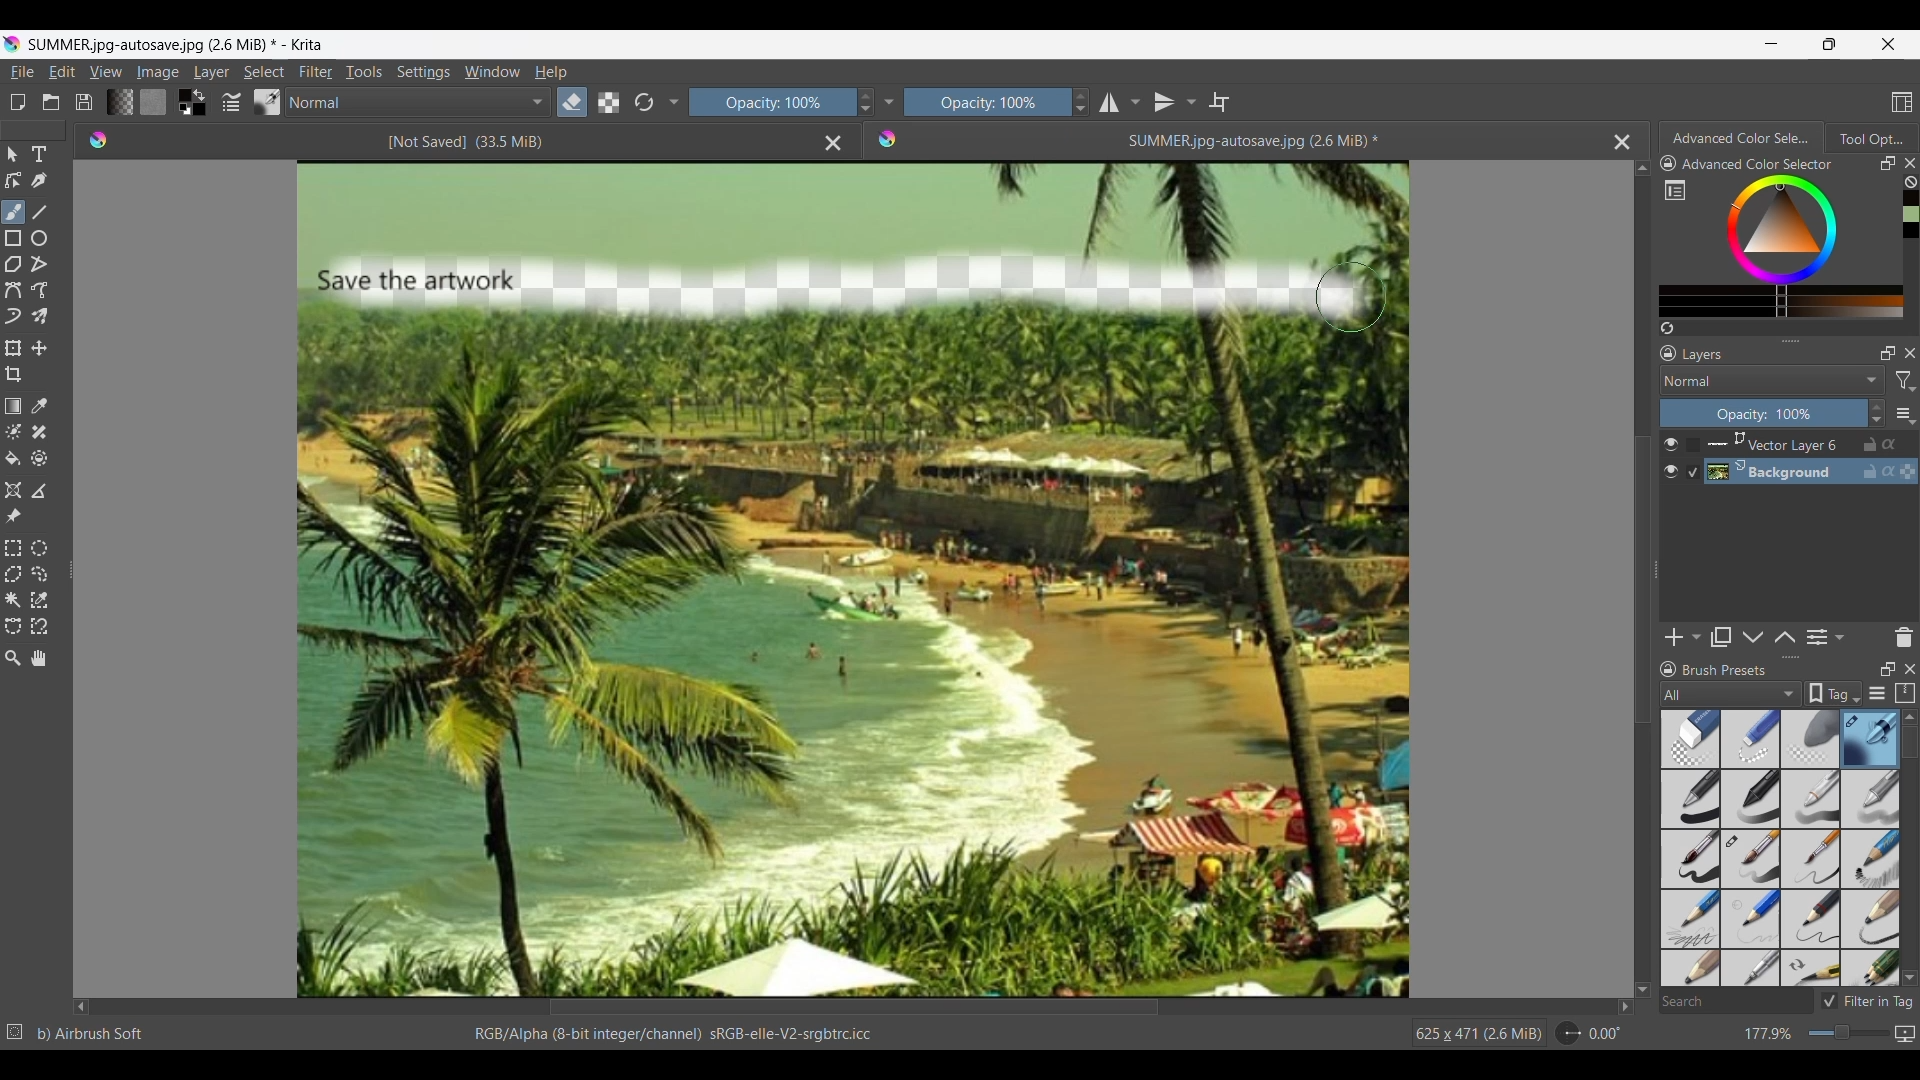 Image resolution: width=1920 pixels, height=1080 pixels. Describe the element at coordinates (17, 102) in the screenshot. I see `Open new document` at that location.